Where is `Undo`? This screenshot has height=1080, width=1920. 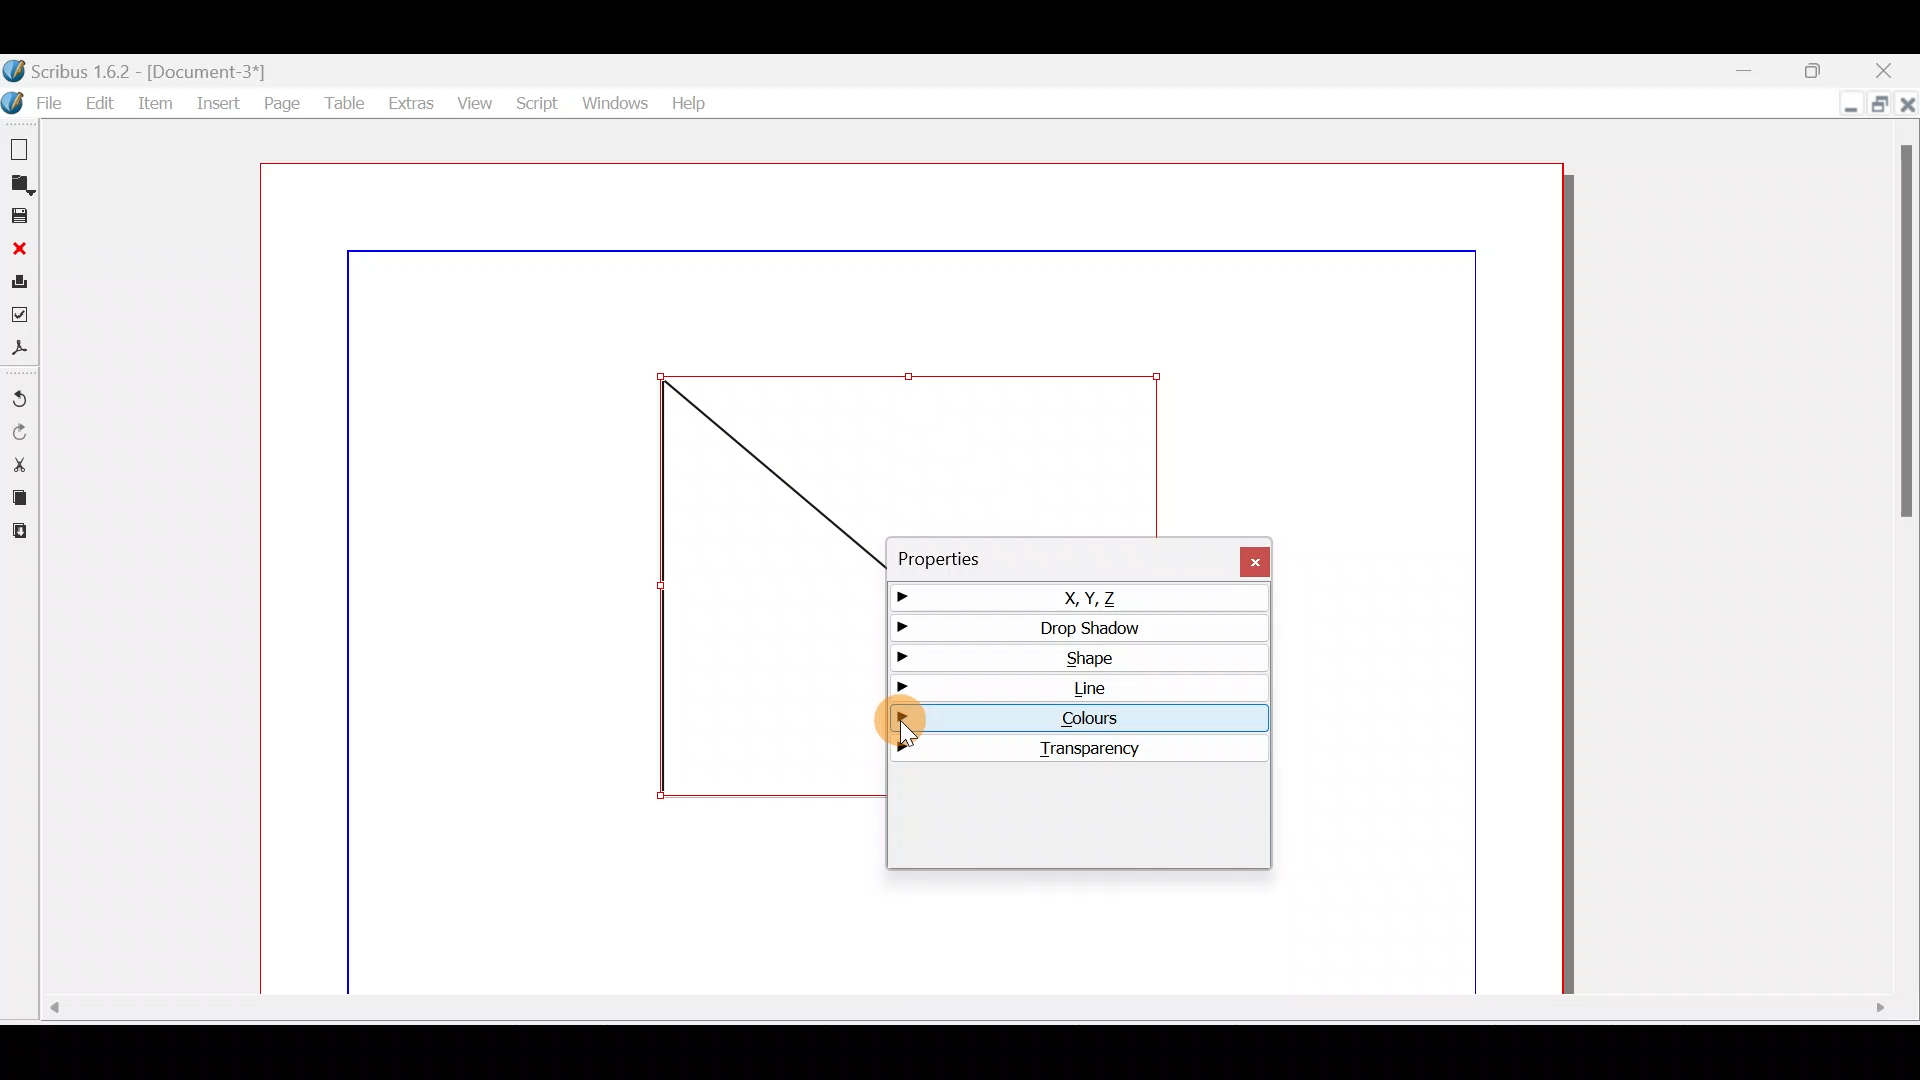
Undo is located at coordinates (22, 392).